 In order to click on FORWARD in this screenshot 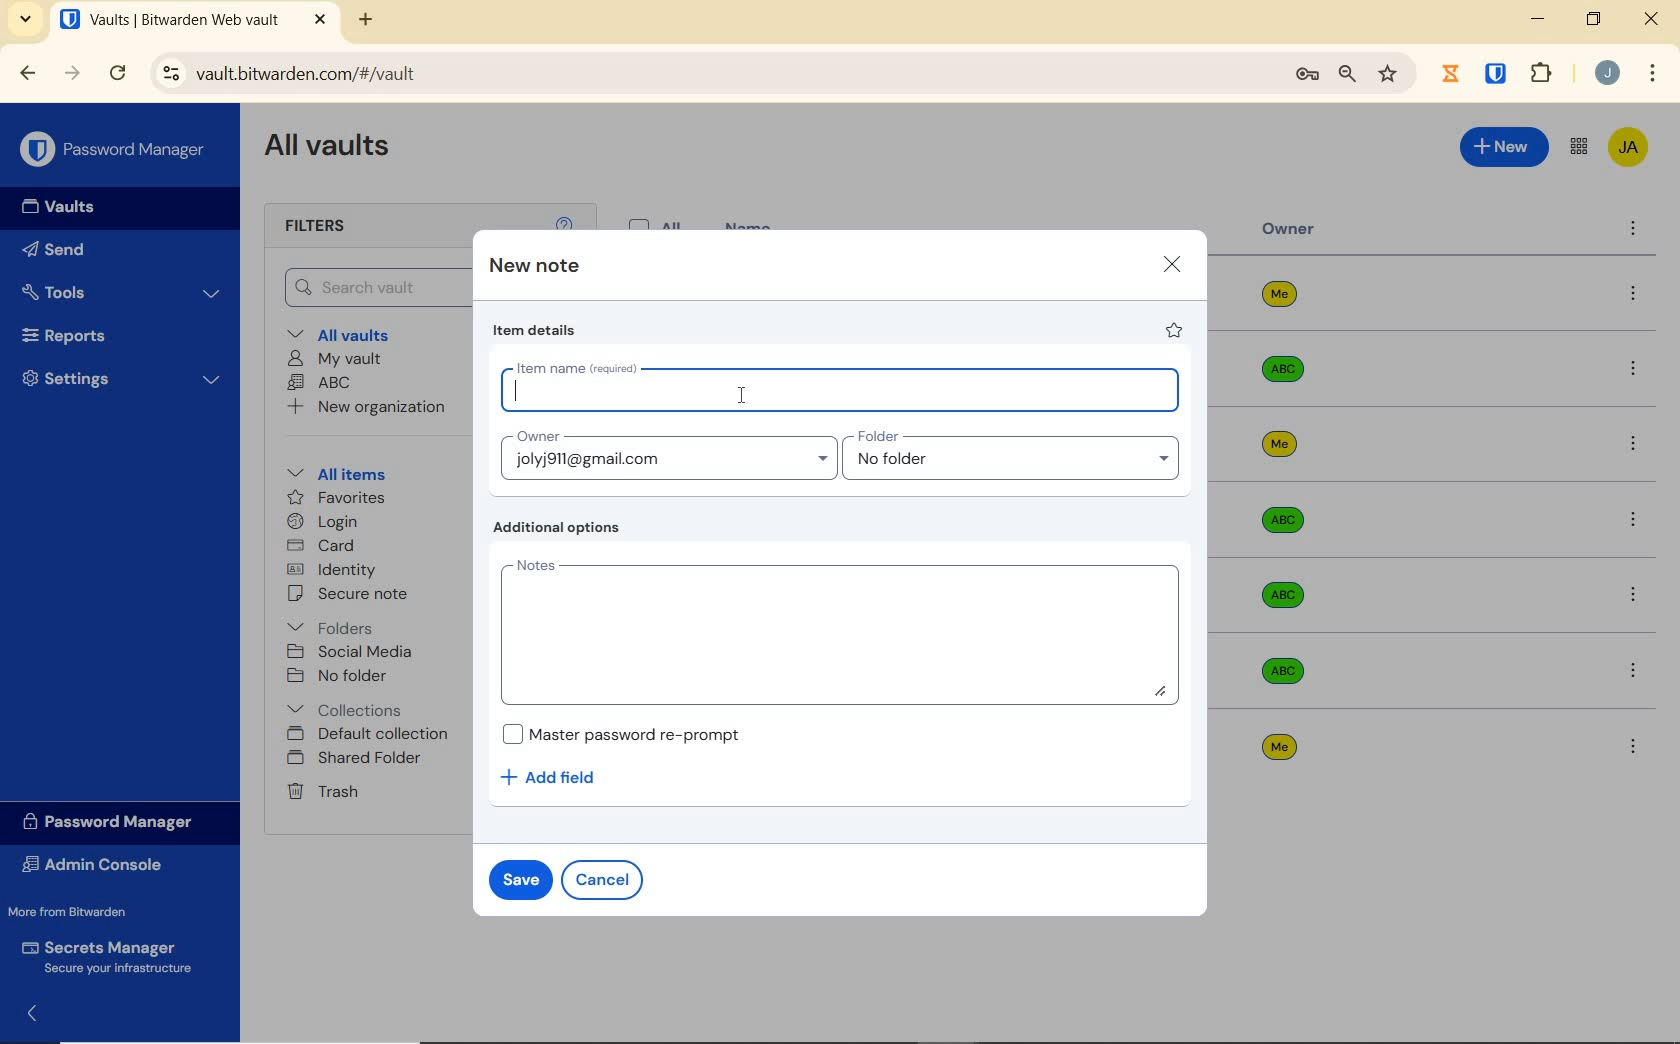, I will do `click(73, 75)`.